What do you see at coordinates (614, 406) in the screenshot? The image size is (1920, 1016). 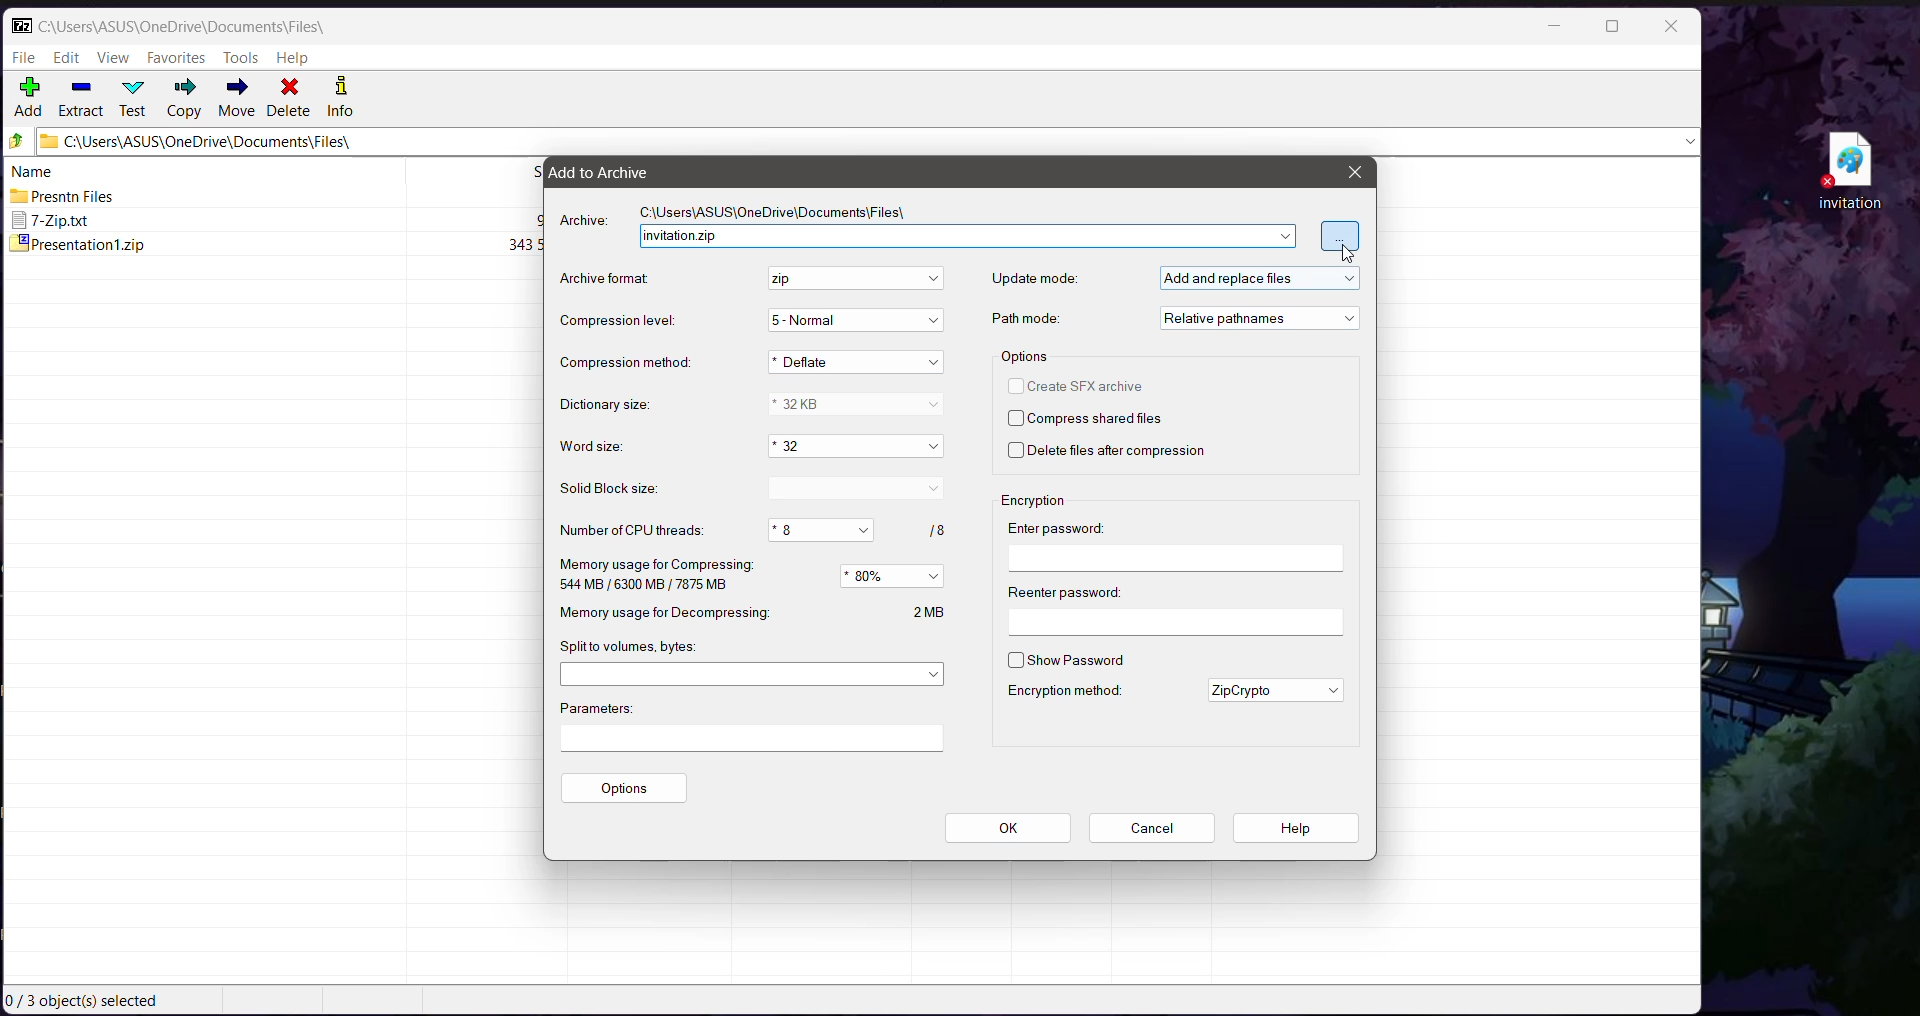 I see `Dictionary size` at bounding box center [614, 406].